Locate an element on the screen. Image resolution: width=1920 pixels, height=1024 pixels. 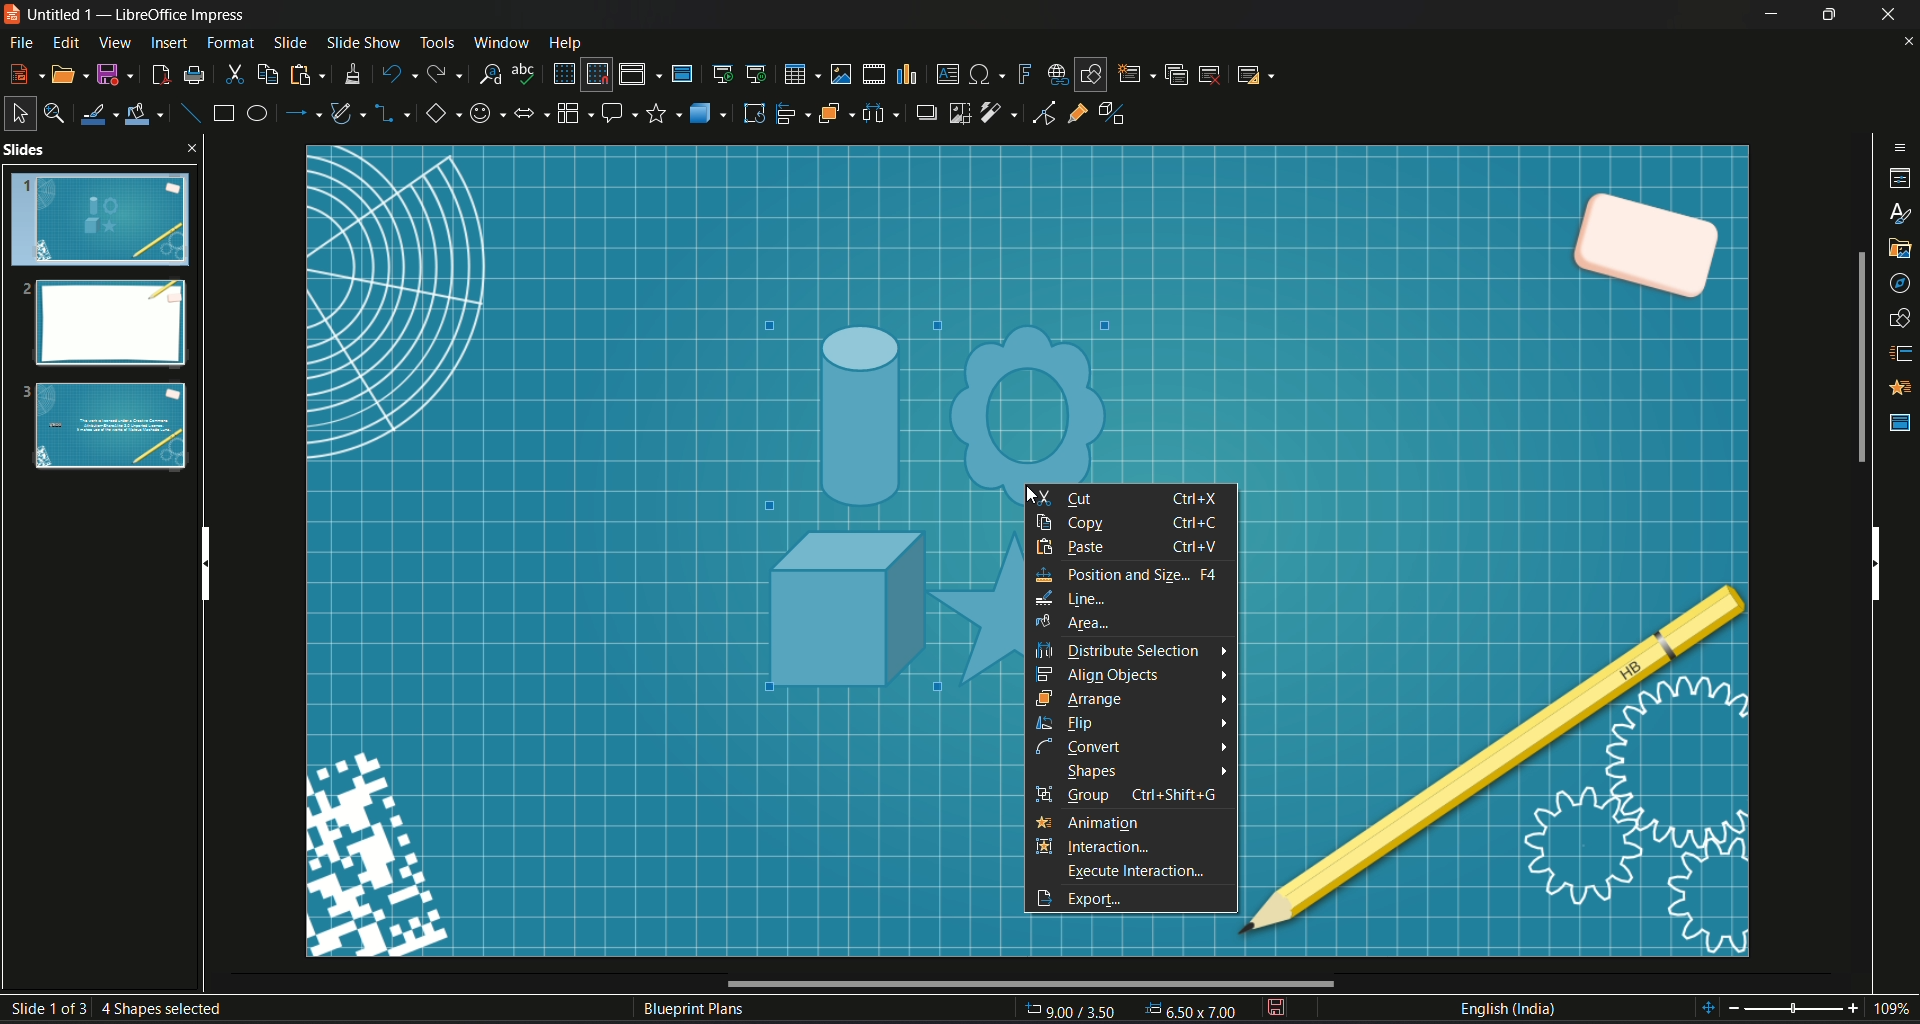
arrange is located at coordinates (1084, 699).